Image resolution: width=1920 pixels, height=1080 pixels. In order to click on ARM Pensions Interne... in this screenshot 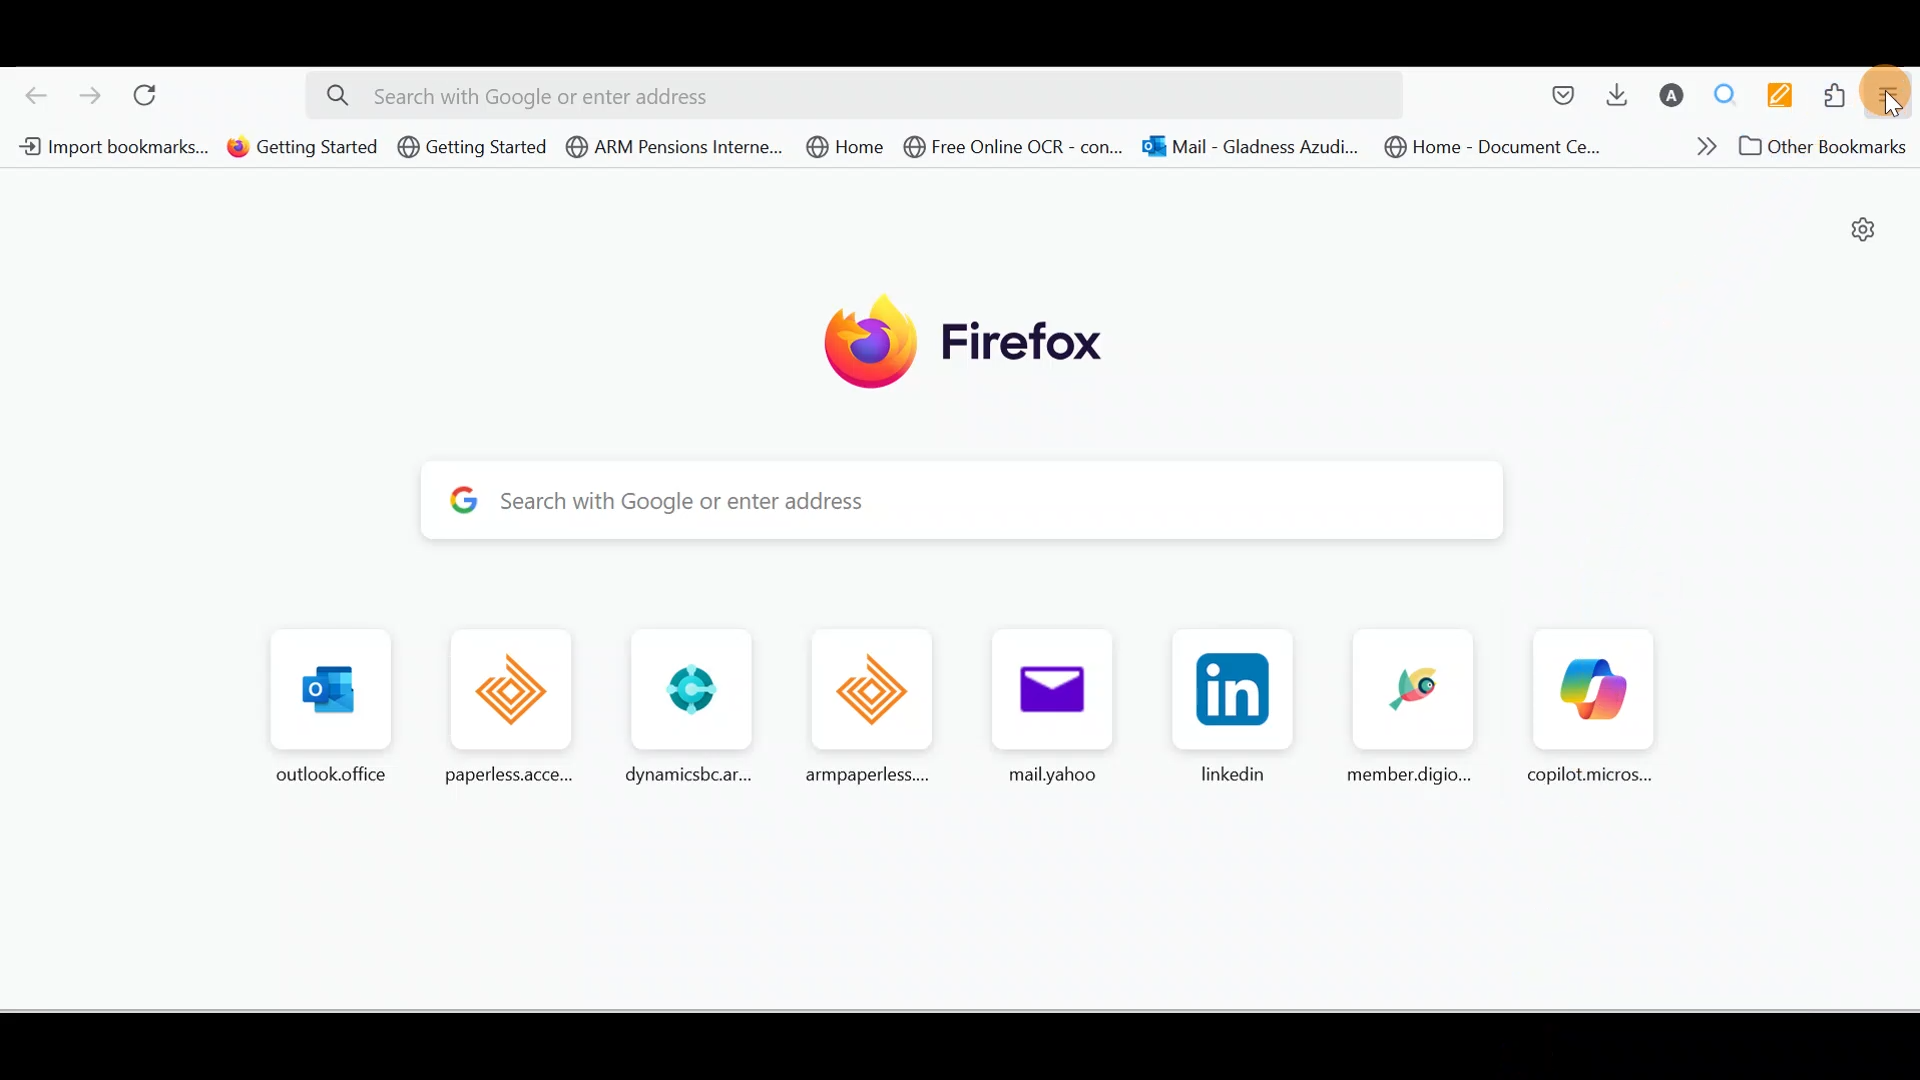, I will do `click(673, 145)`.